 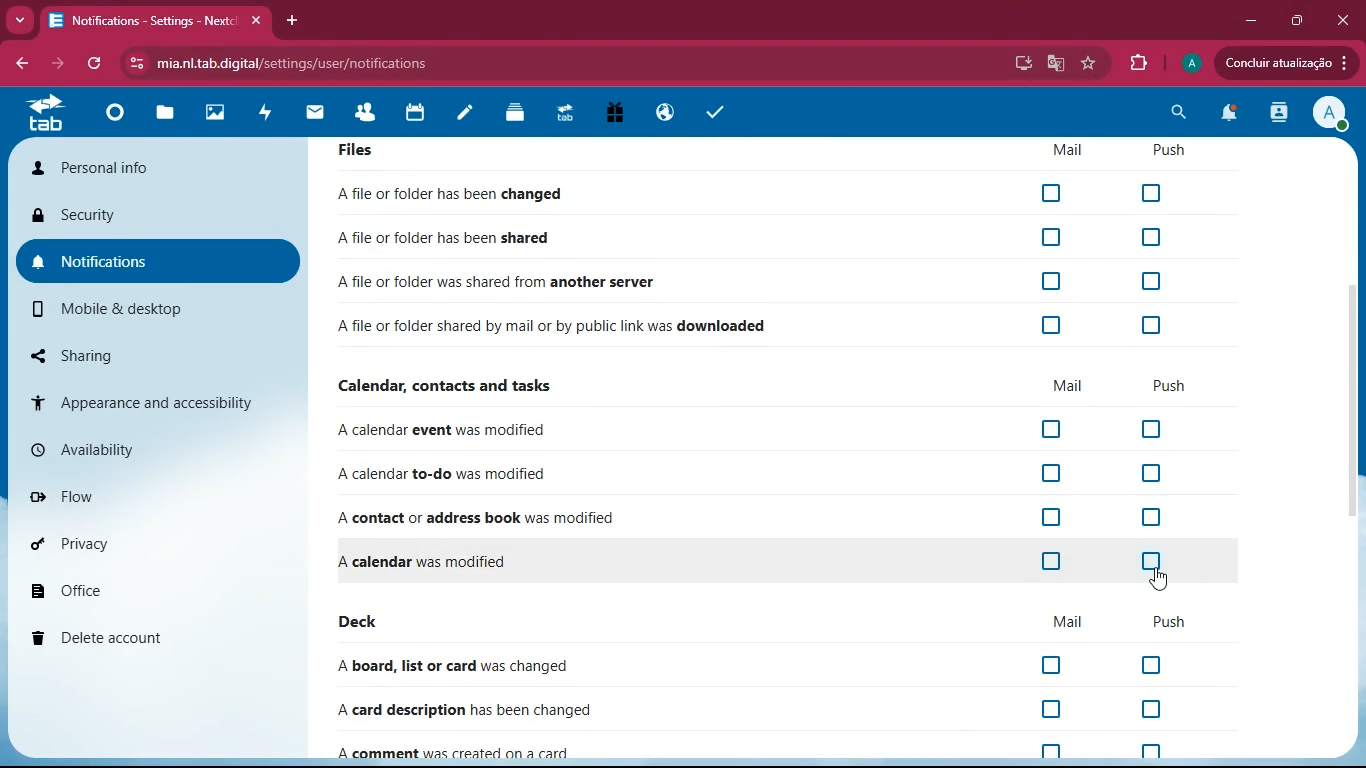 What do you see at coordinates (1189, 63) in the screenshot?
I see `profile` at bounding box center [1189, 63].